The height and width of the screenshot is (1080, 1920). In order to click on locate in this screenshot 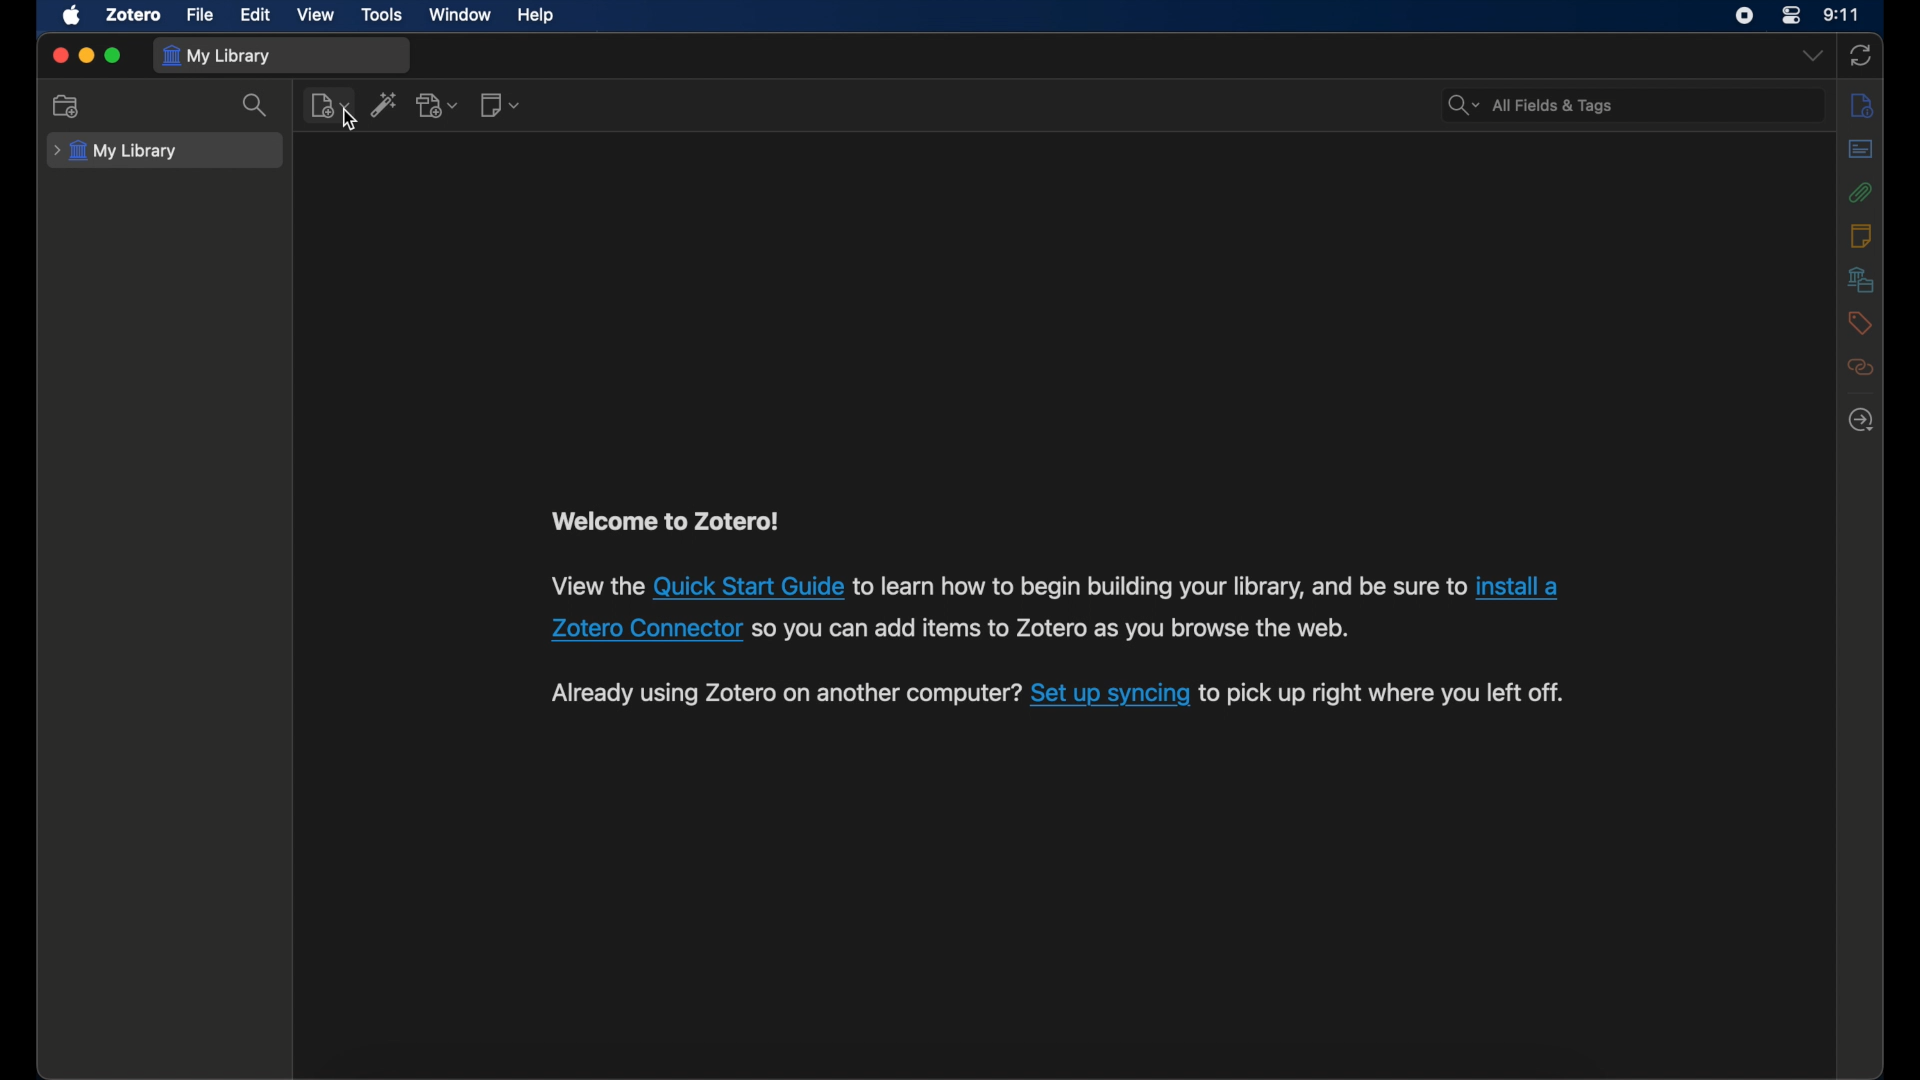, I will do `click(1861, 419)`.